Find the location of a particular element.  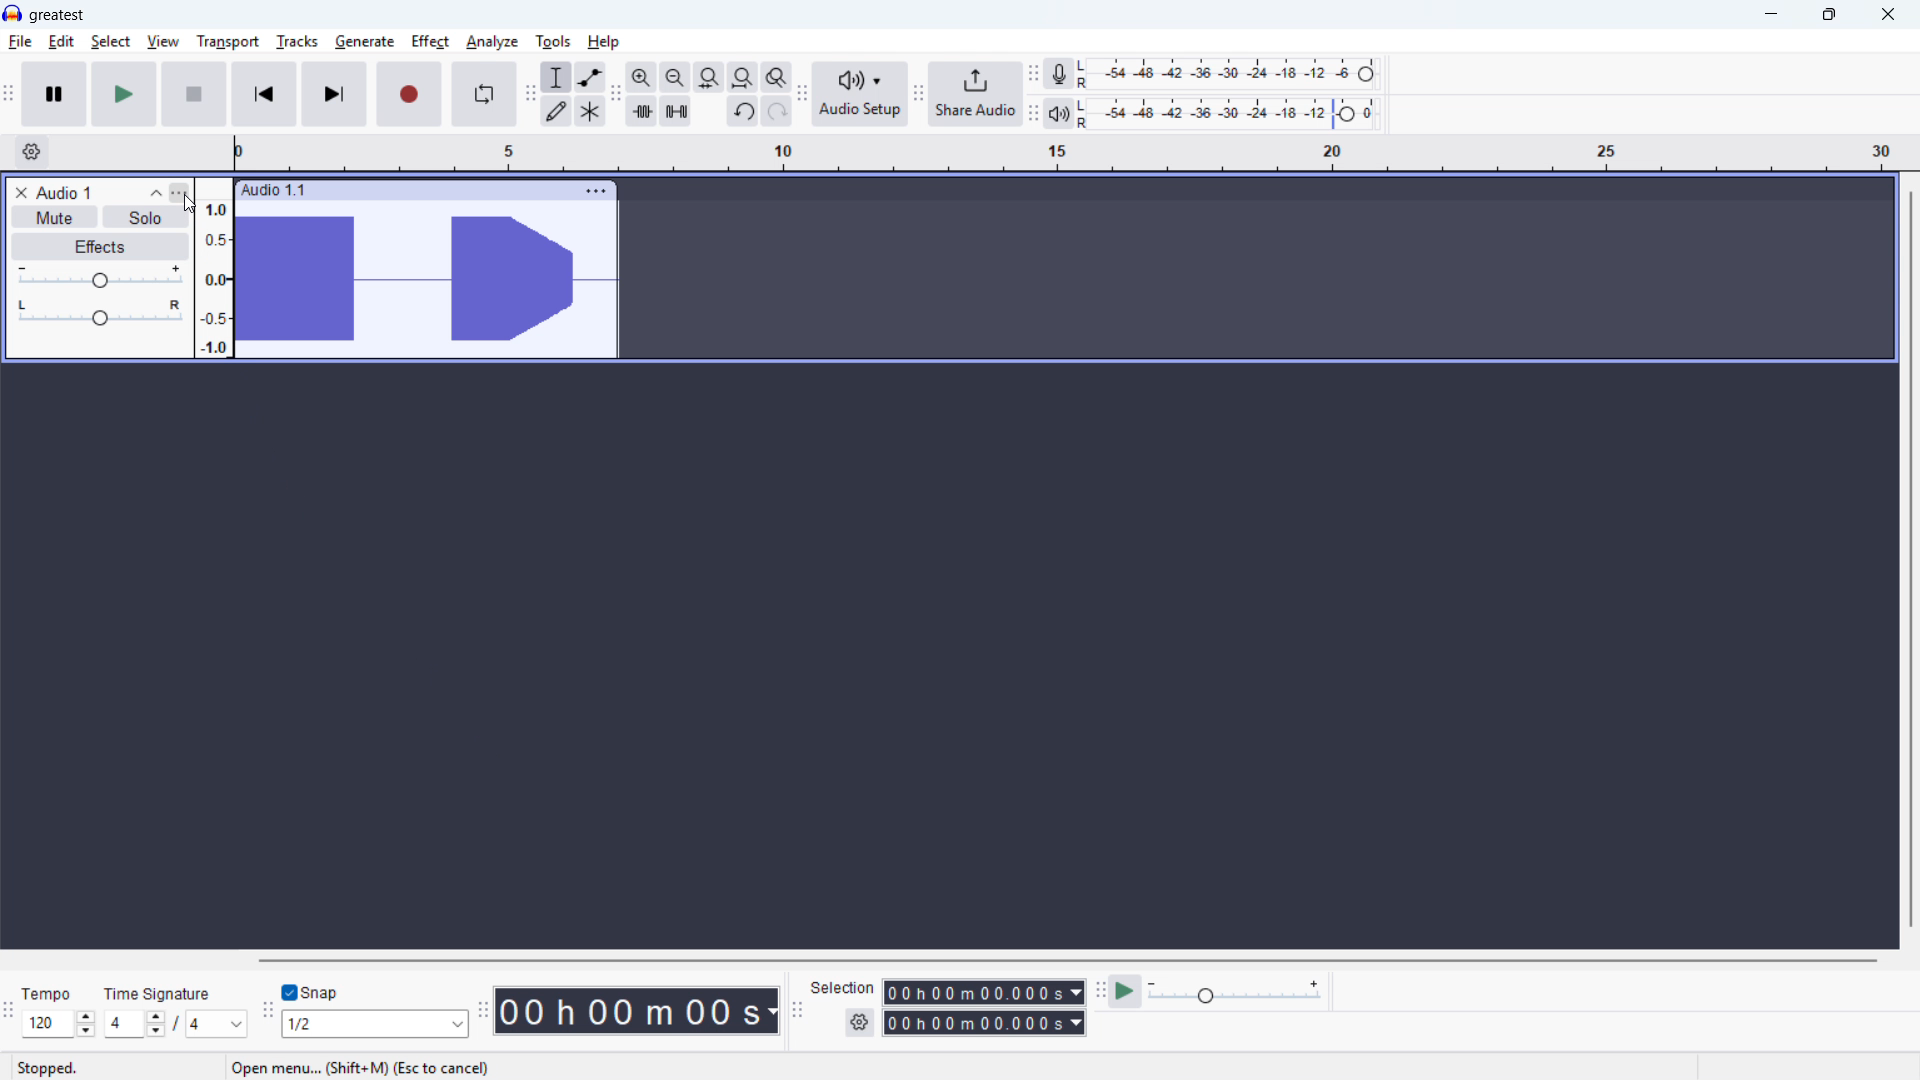

remove track is located at coordinates (21, 192).